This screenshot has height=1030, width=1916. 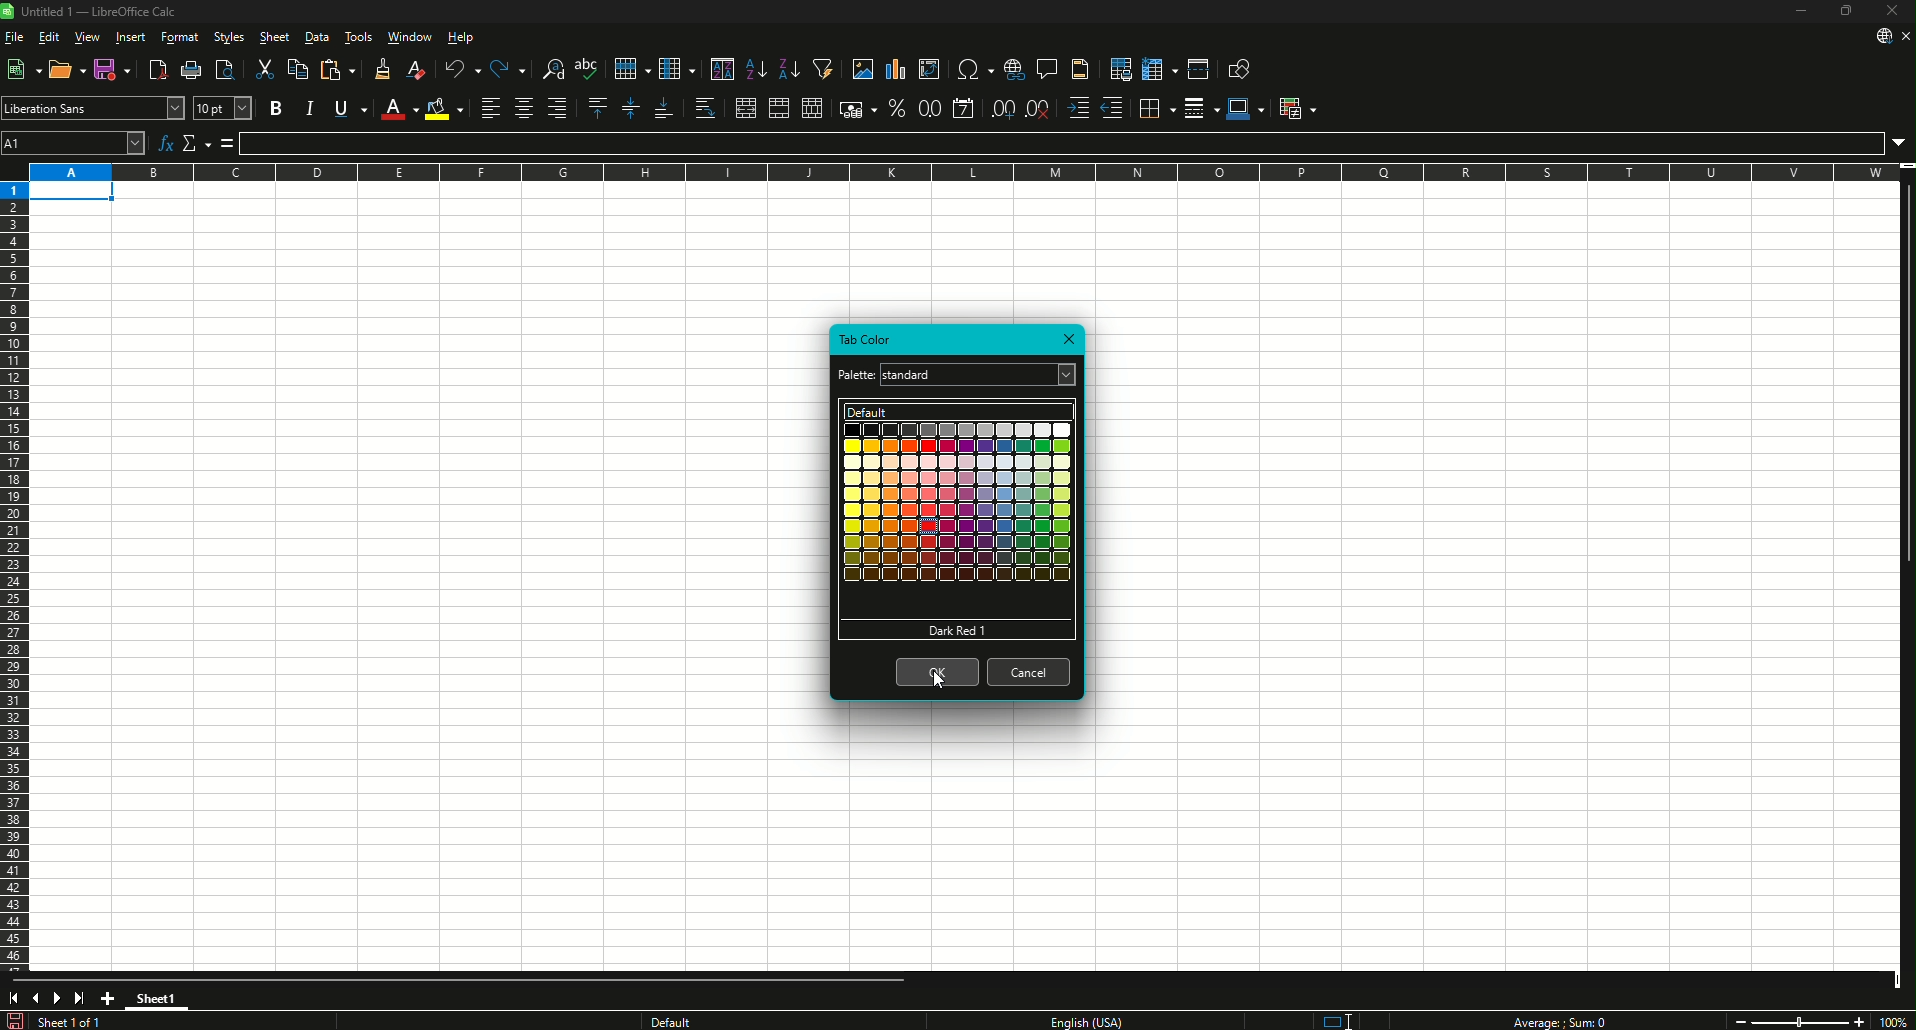 What do you see at coordinates (722, 69) in the screenshot?
I see `Sort` at bounding box center [722, 69].